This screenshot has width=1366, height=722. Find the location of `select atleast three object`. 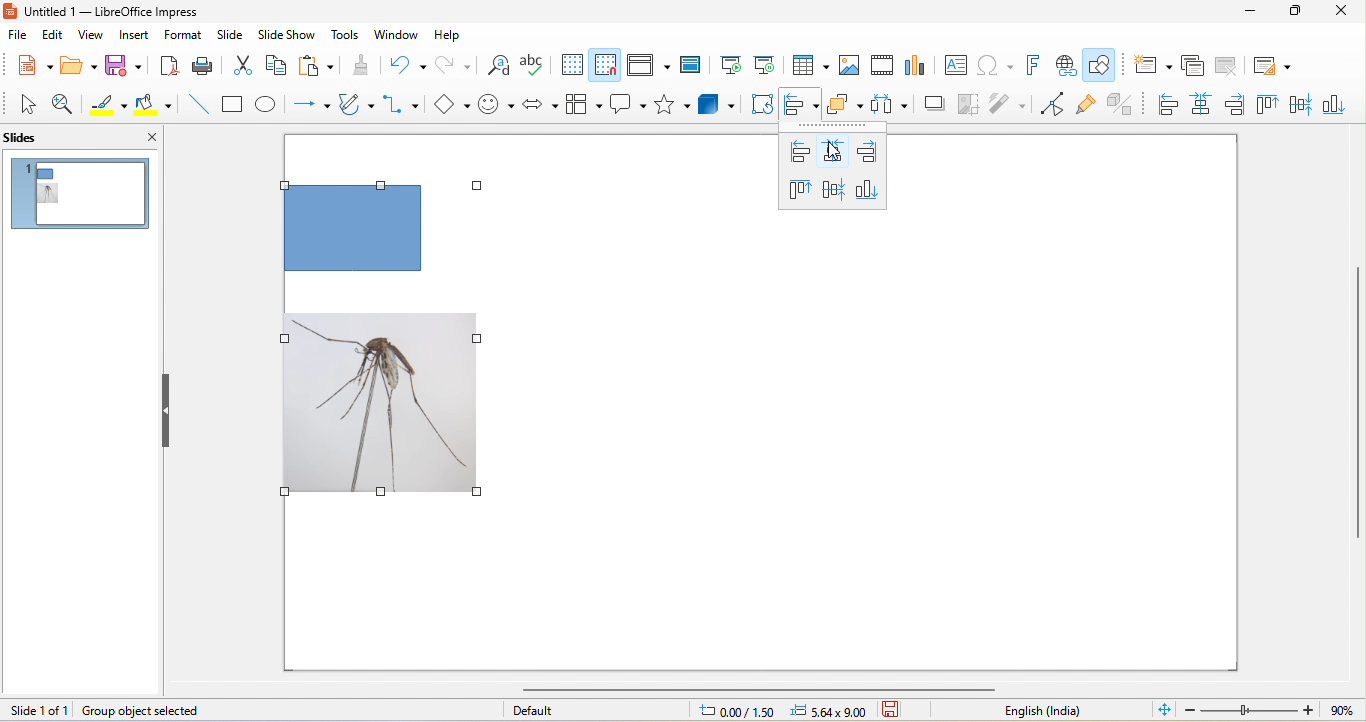

select atleast three object is located at coordinates (890, 105).